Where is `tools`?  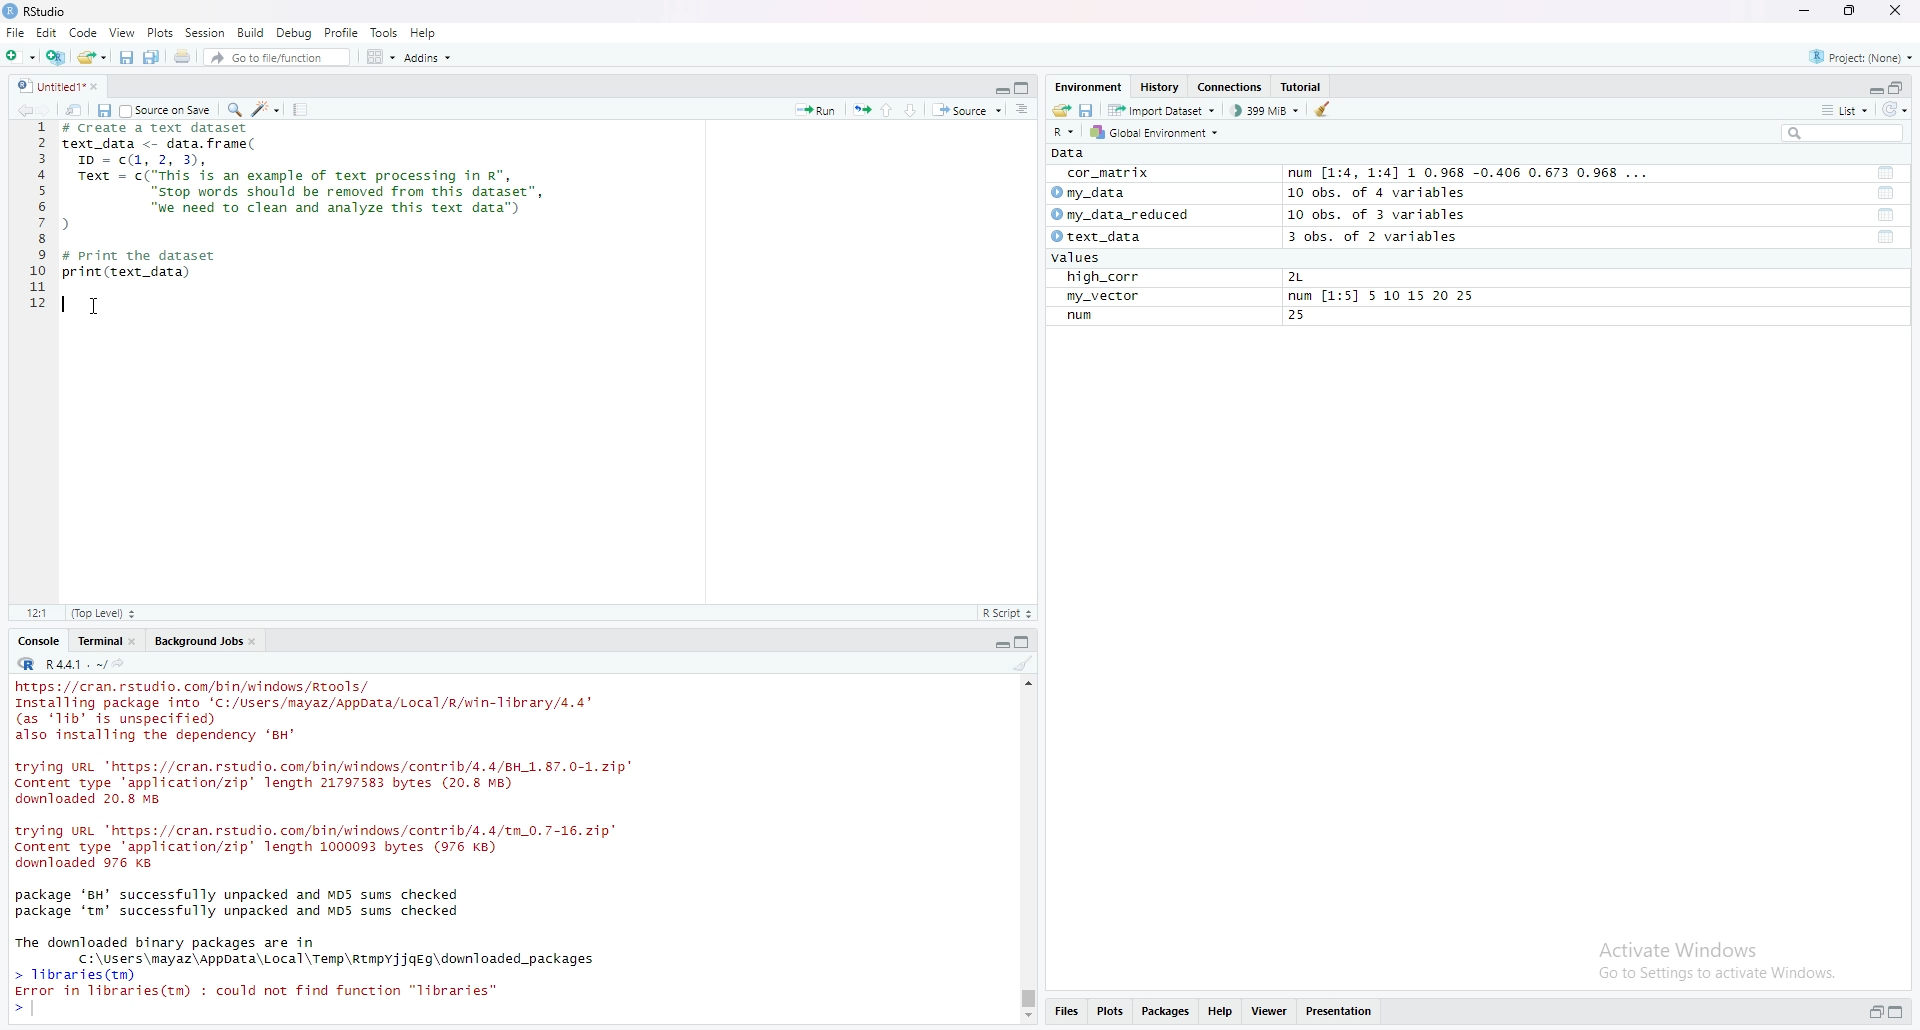
tools is located at coordinates (386, 33).